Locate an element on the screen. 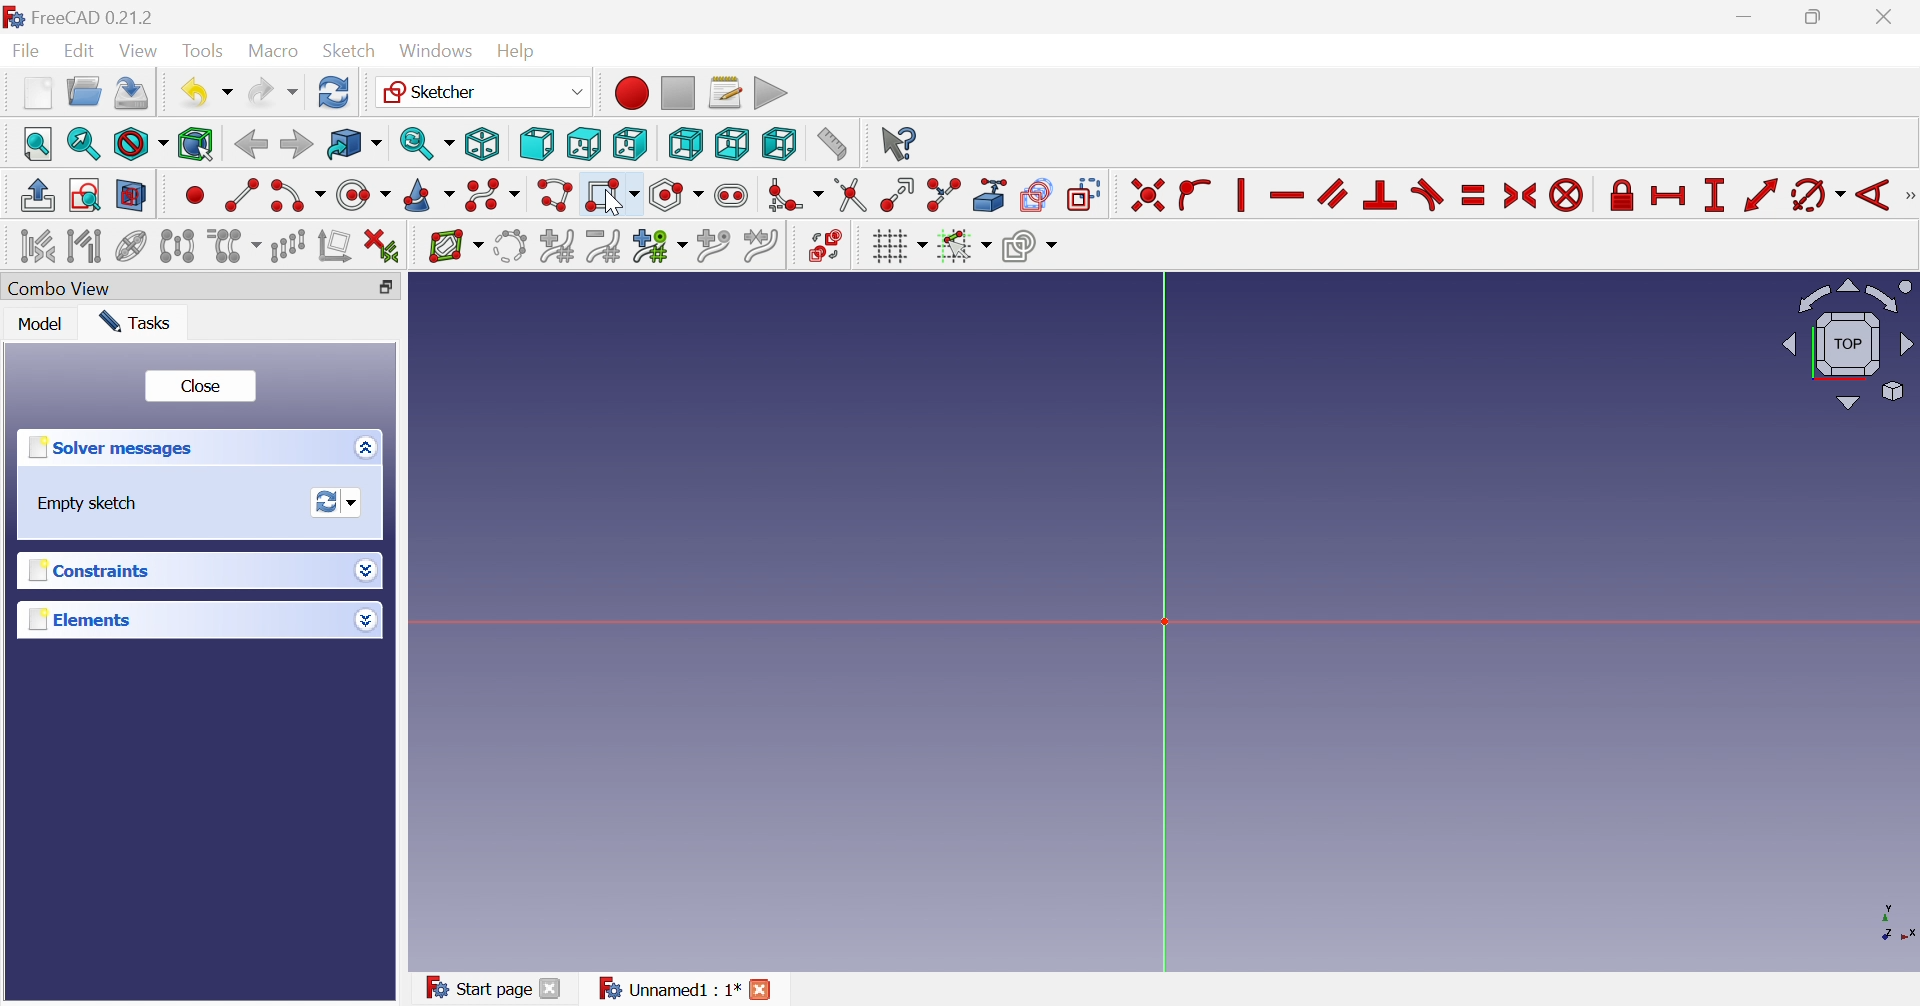 The image size is (1920, 1006). File is located at coordinates (30, 52).